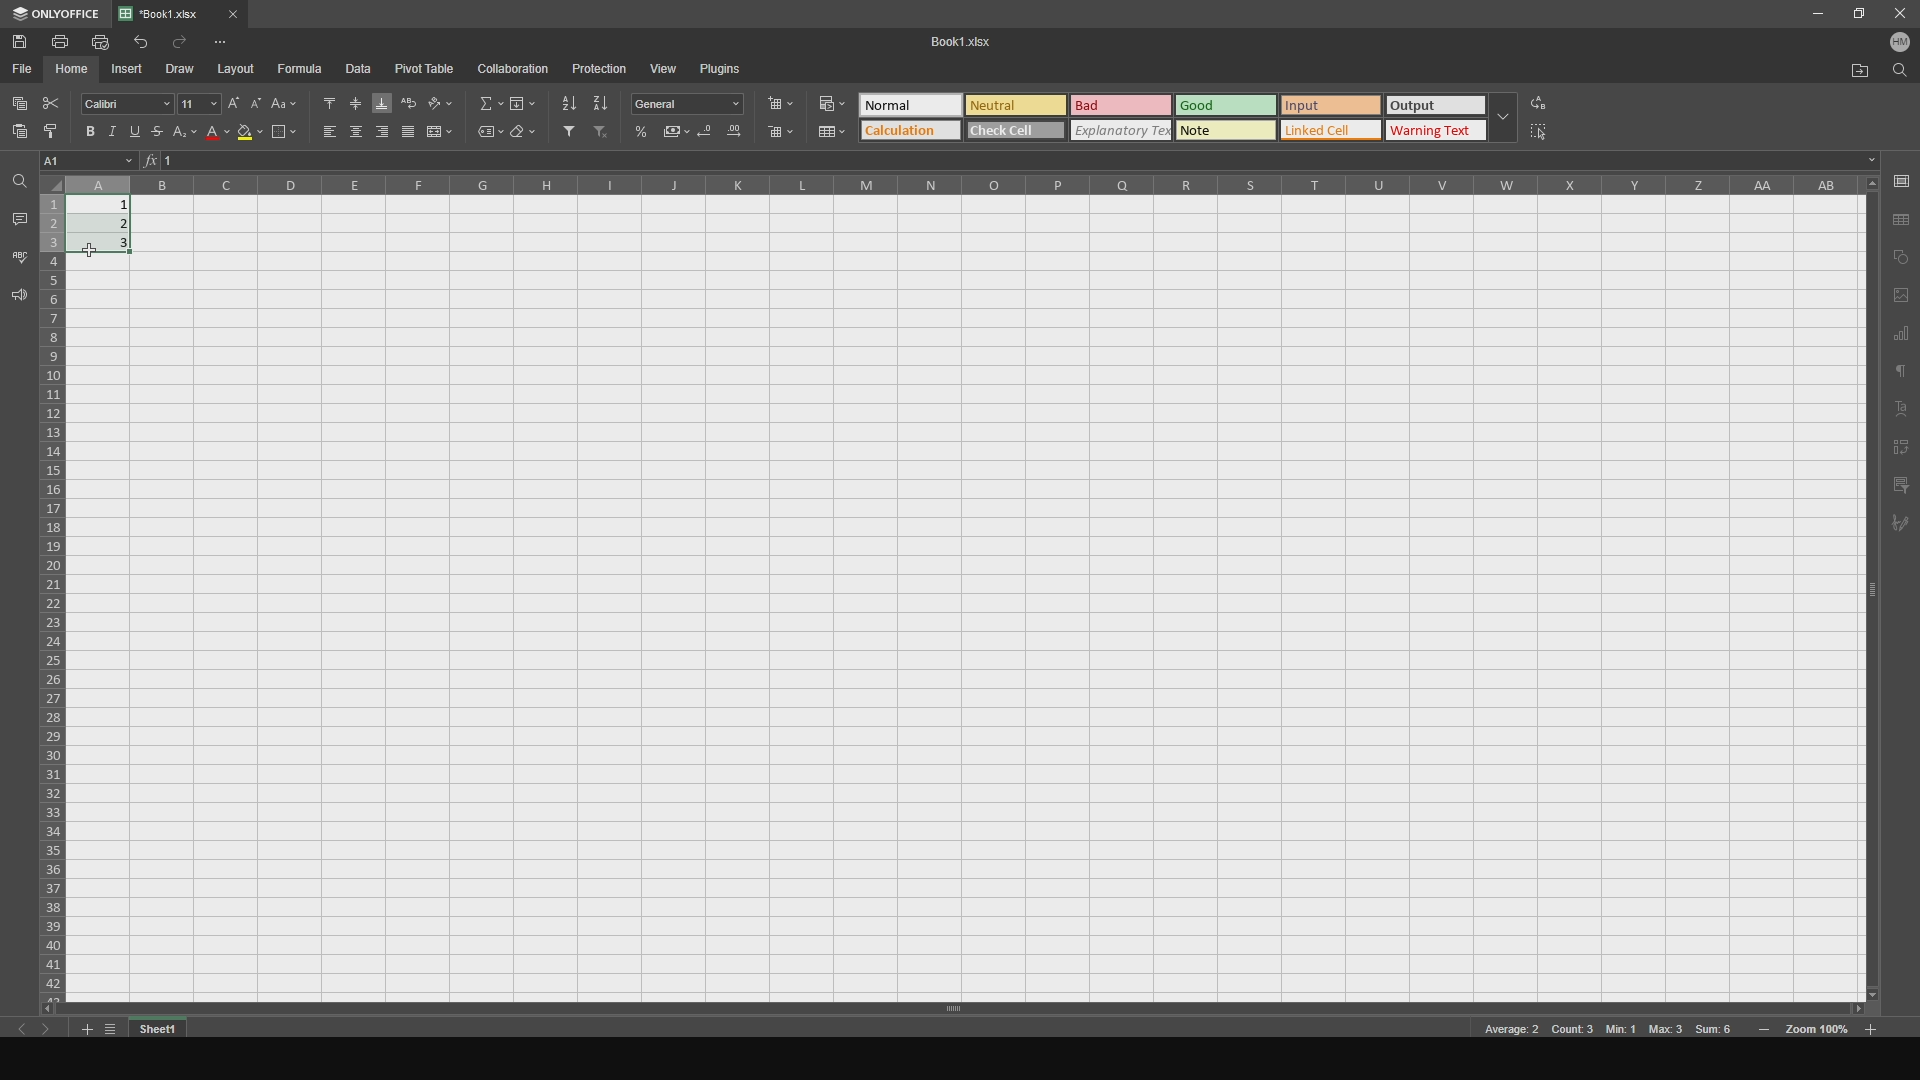  I want to click on save, so click(1901, 180).